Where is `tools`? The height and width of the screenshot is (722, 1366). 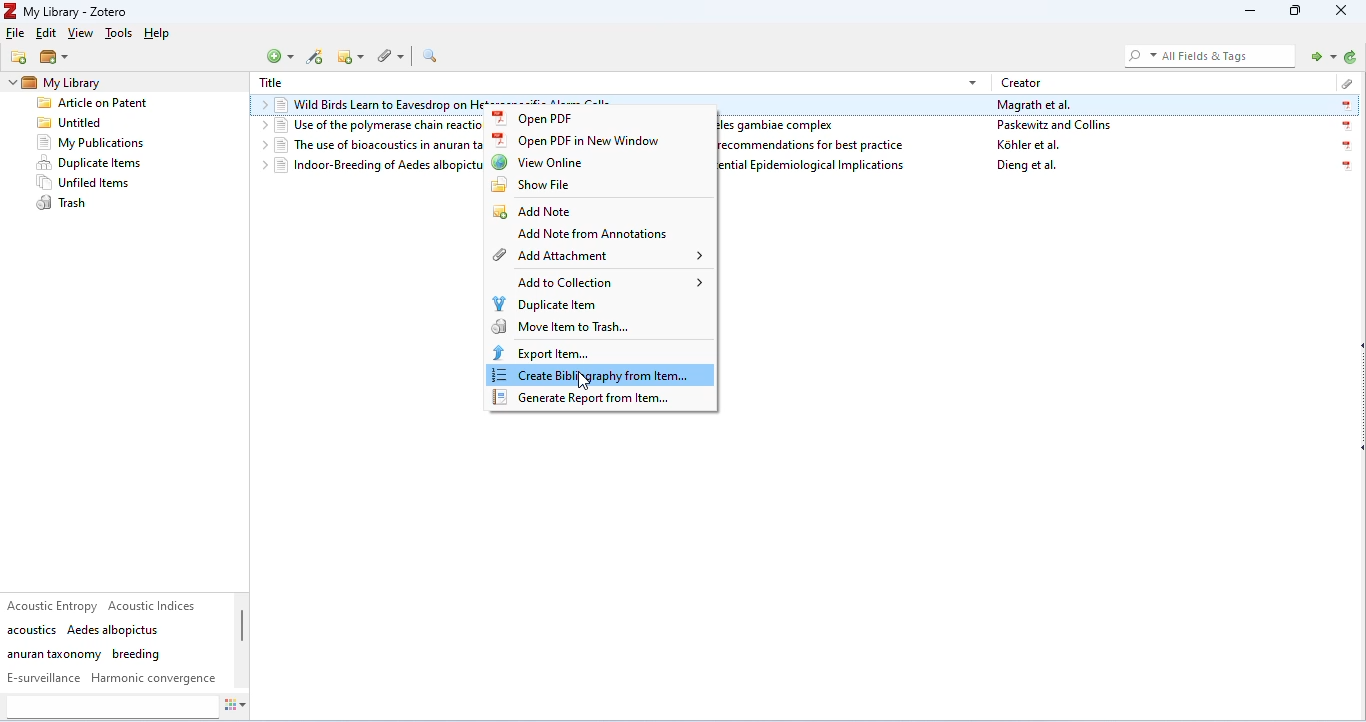 tools is located at coordinates (118, 34).